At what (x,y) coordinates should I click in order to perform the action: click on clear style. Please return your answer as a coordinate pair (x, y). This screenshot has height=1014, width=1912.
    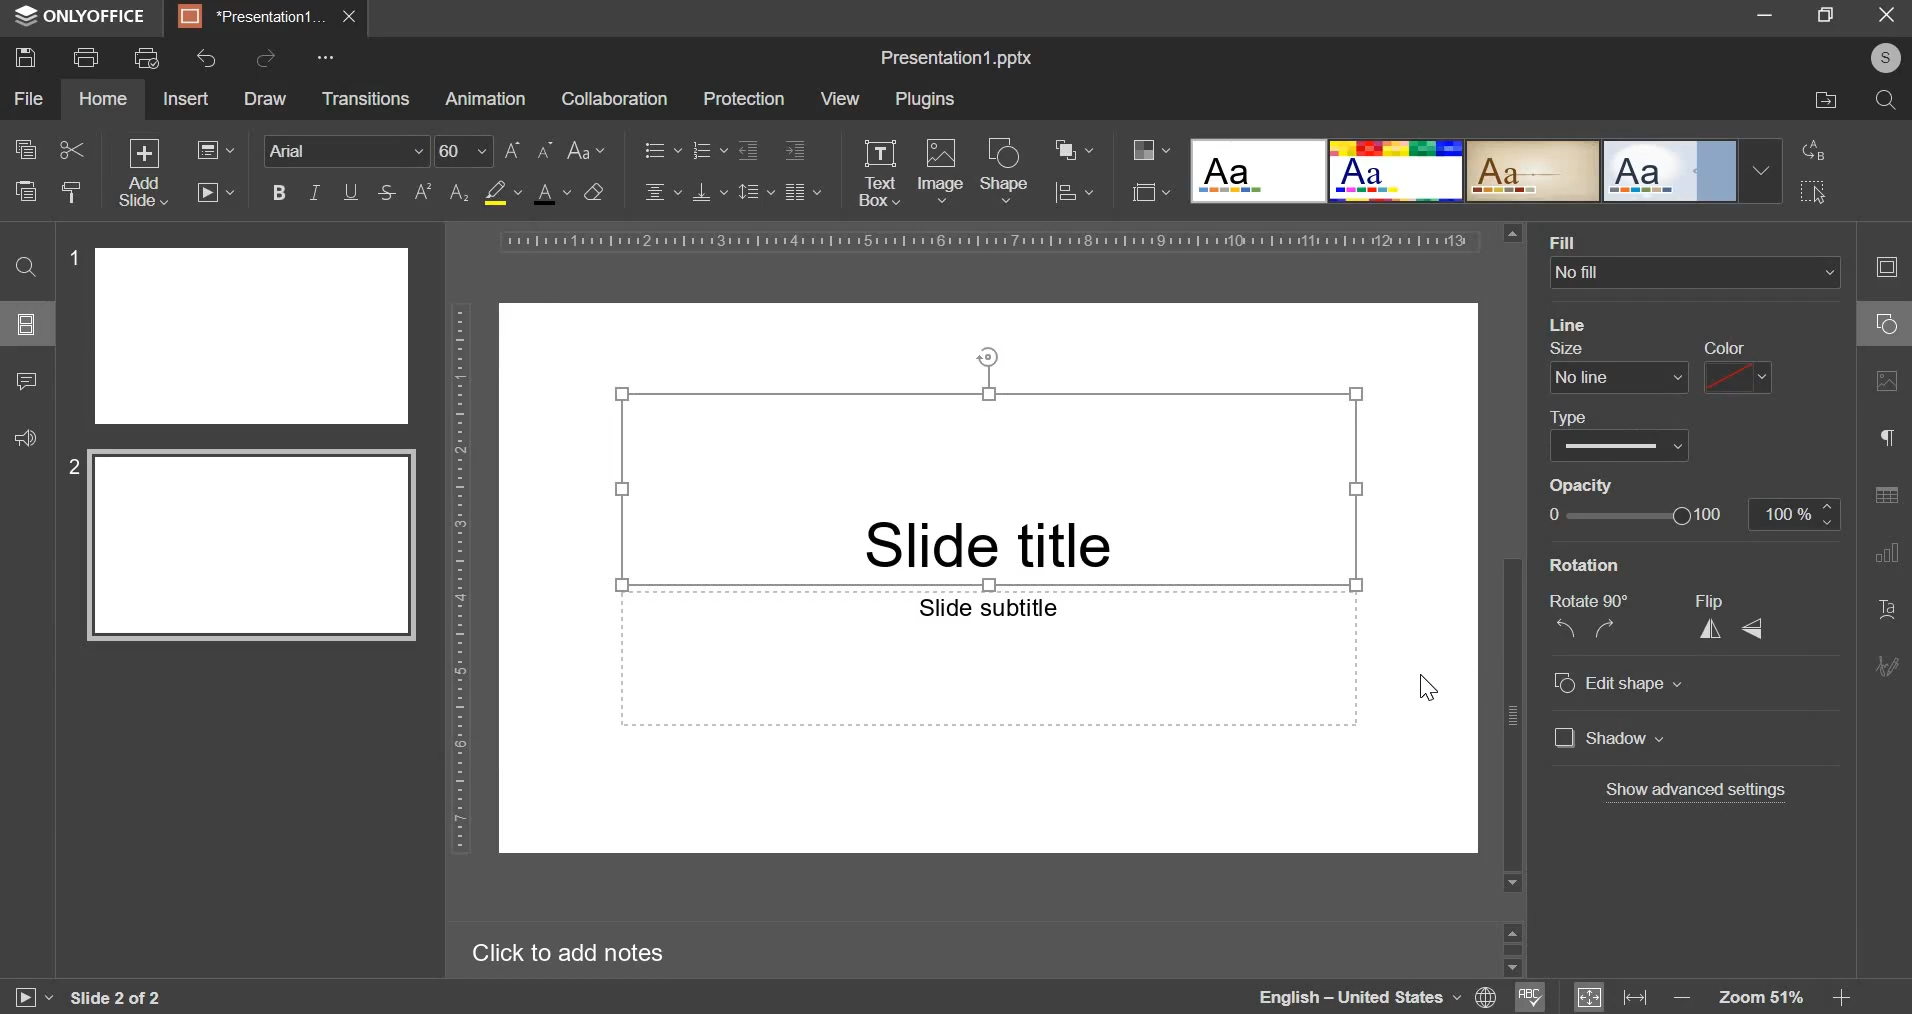
    Looking at the image, I should click on (594, 191).